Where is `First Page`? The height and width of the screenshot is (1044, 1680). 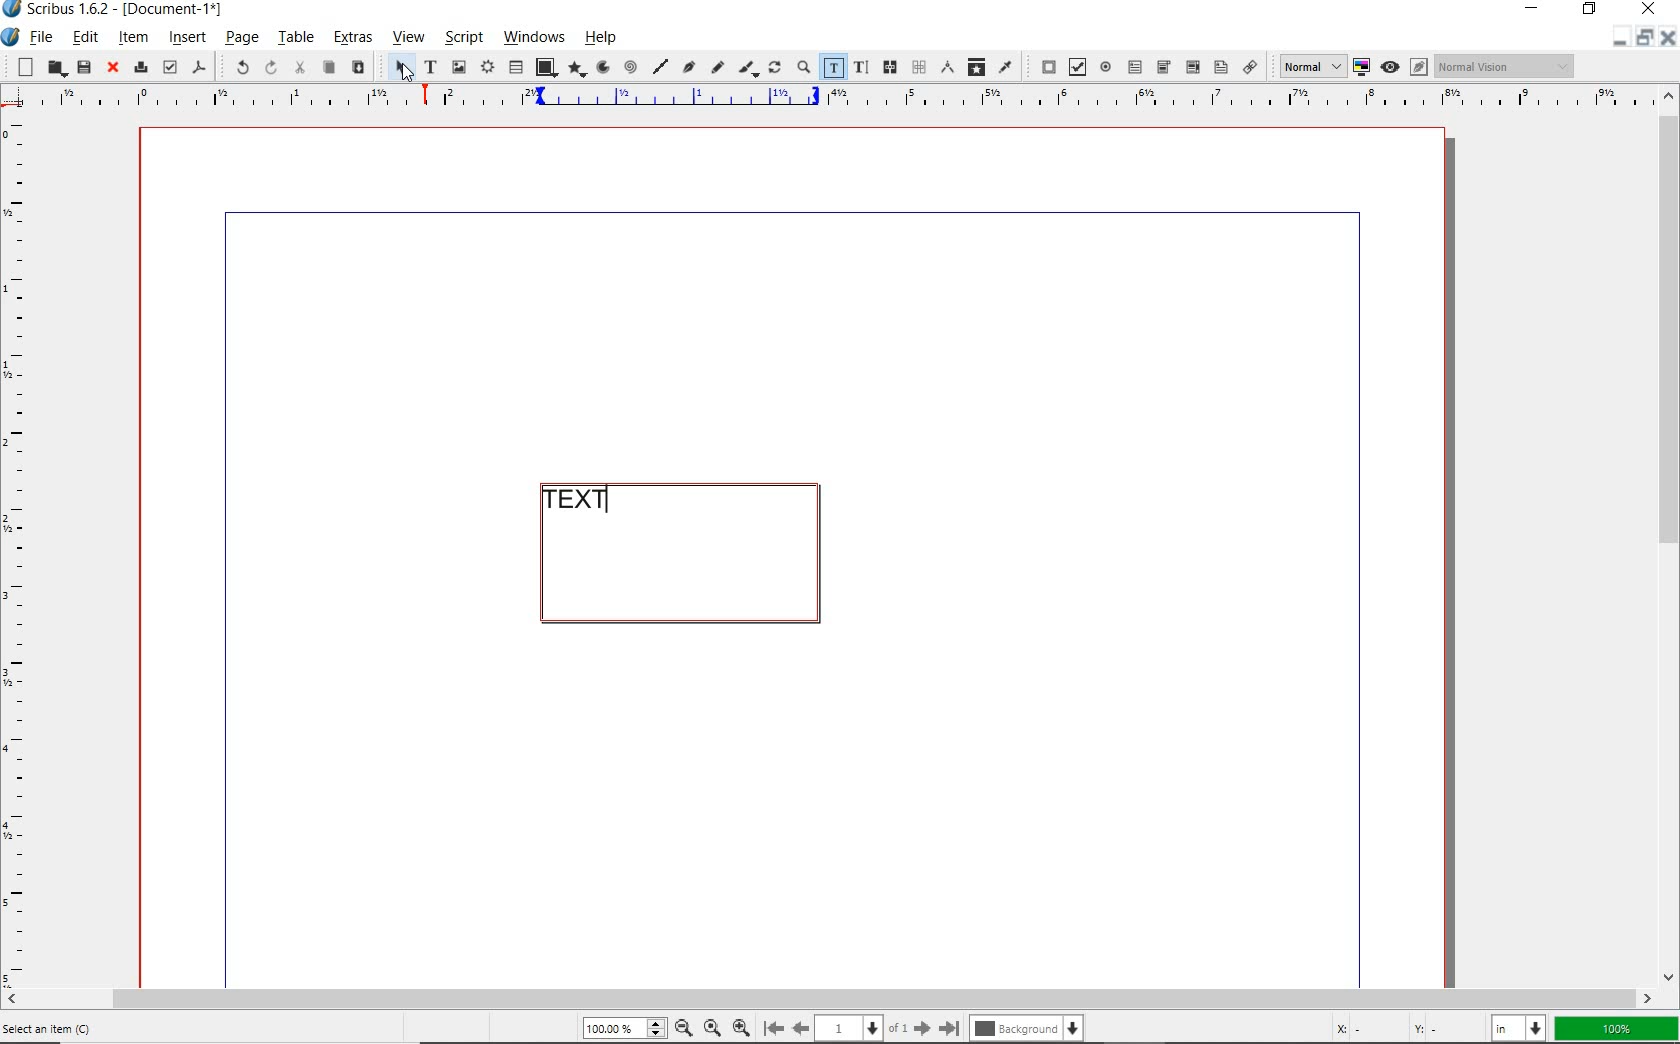 First Page is located at coordinates (774, 1029).